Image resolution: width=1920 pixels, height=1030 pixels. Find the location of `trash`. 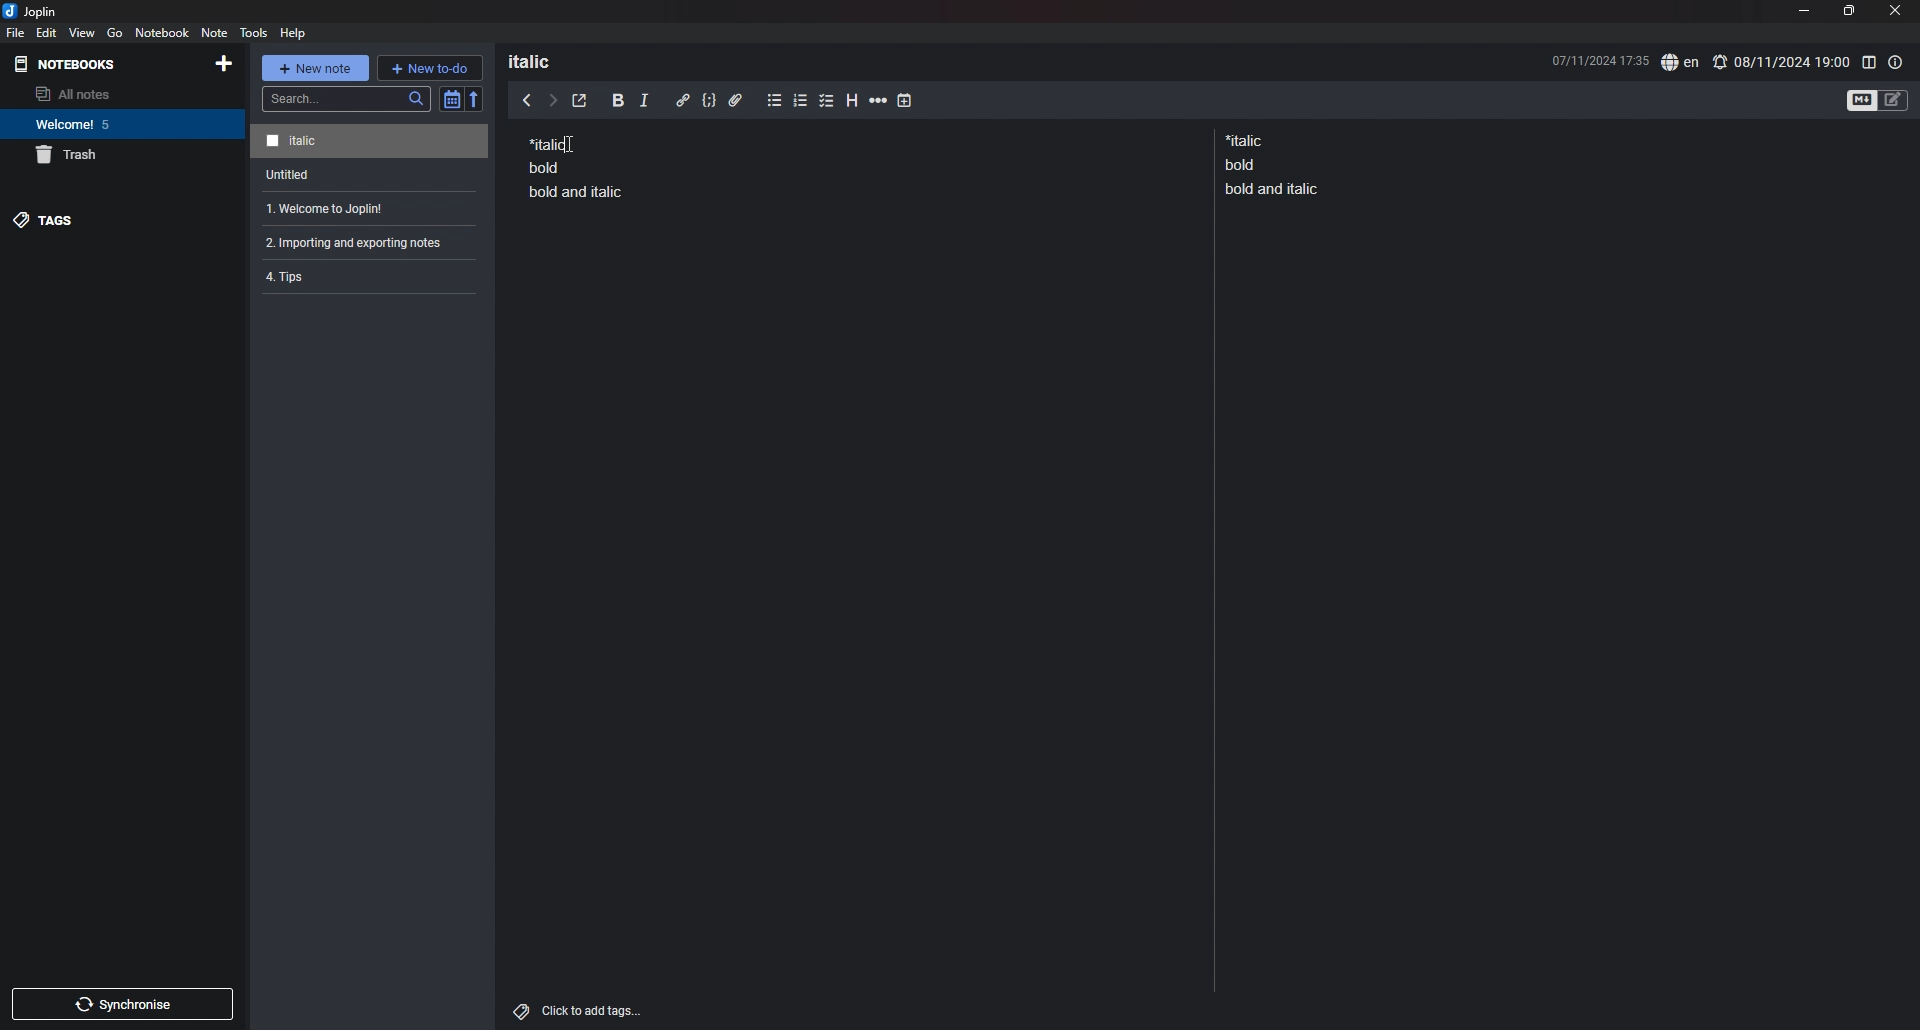

trash is located at coordinates (123, 155).